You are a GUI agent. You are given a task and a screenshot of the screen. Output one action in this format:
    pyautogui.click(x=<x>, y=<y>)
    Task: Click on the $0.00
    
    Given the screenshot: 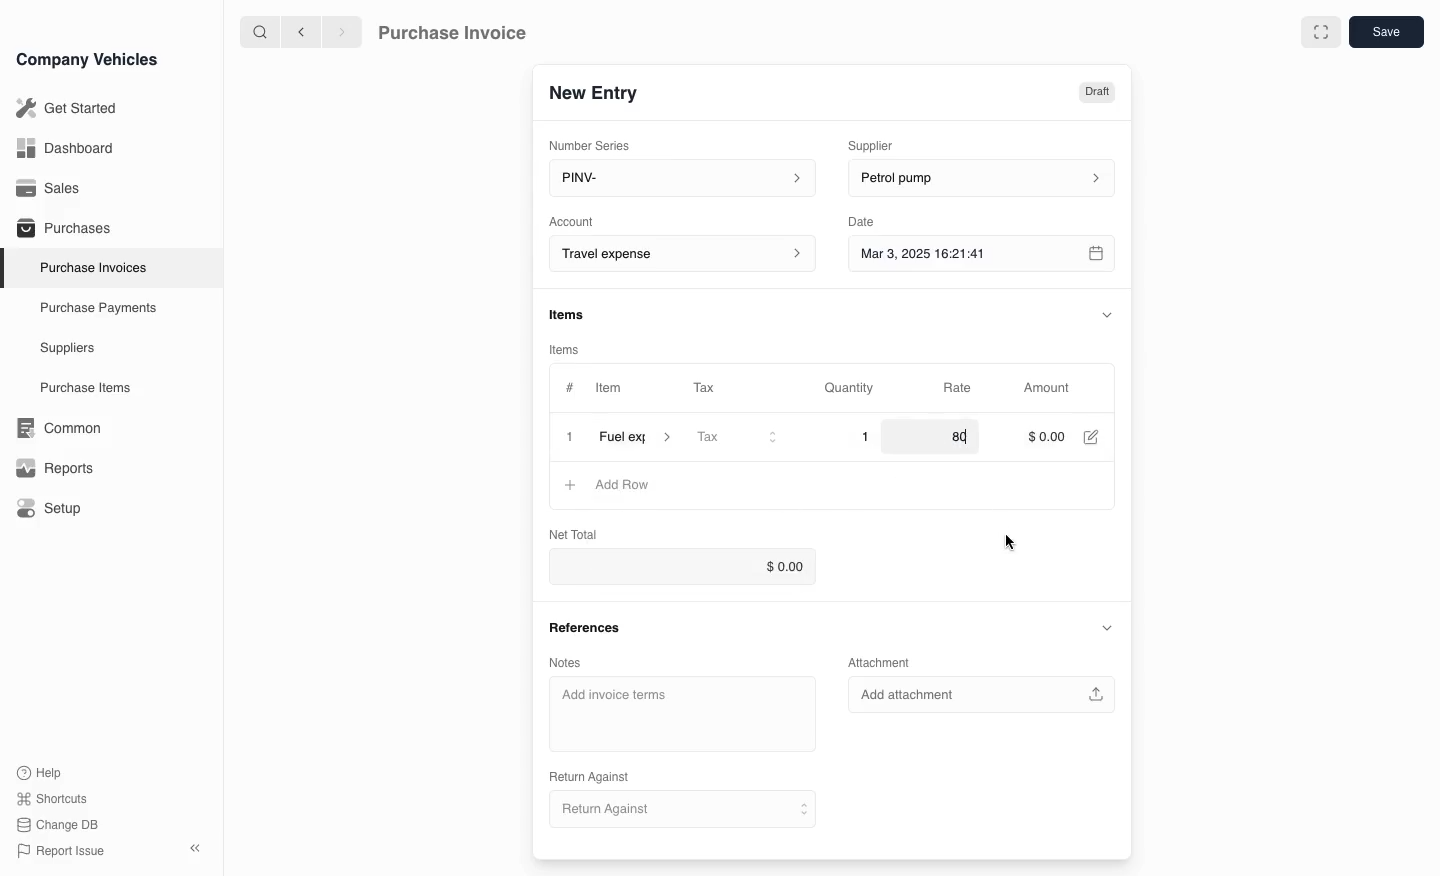 What is the action you would take?
    pyautogui.click(x=693, y=568)
    